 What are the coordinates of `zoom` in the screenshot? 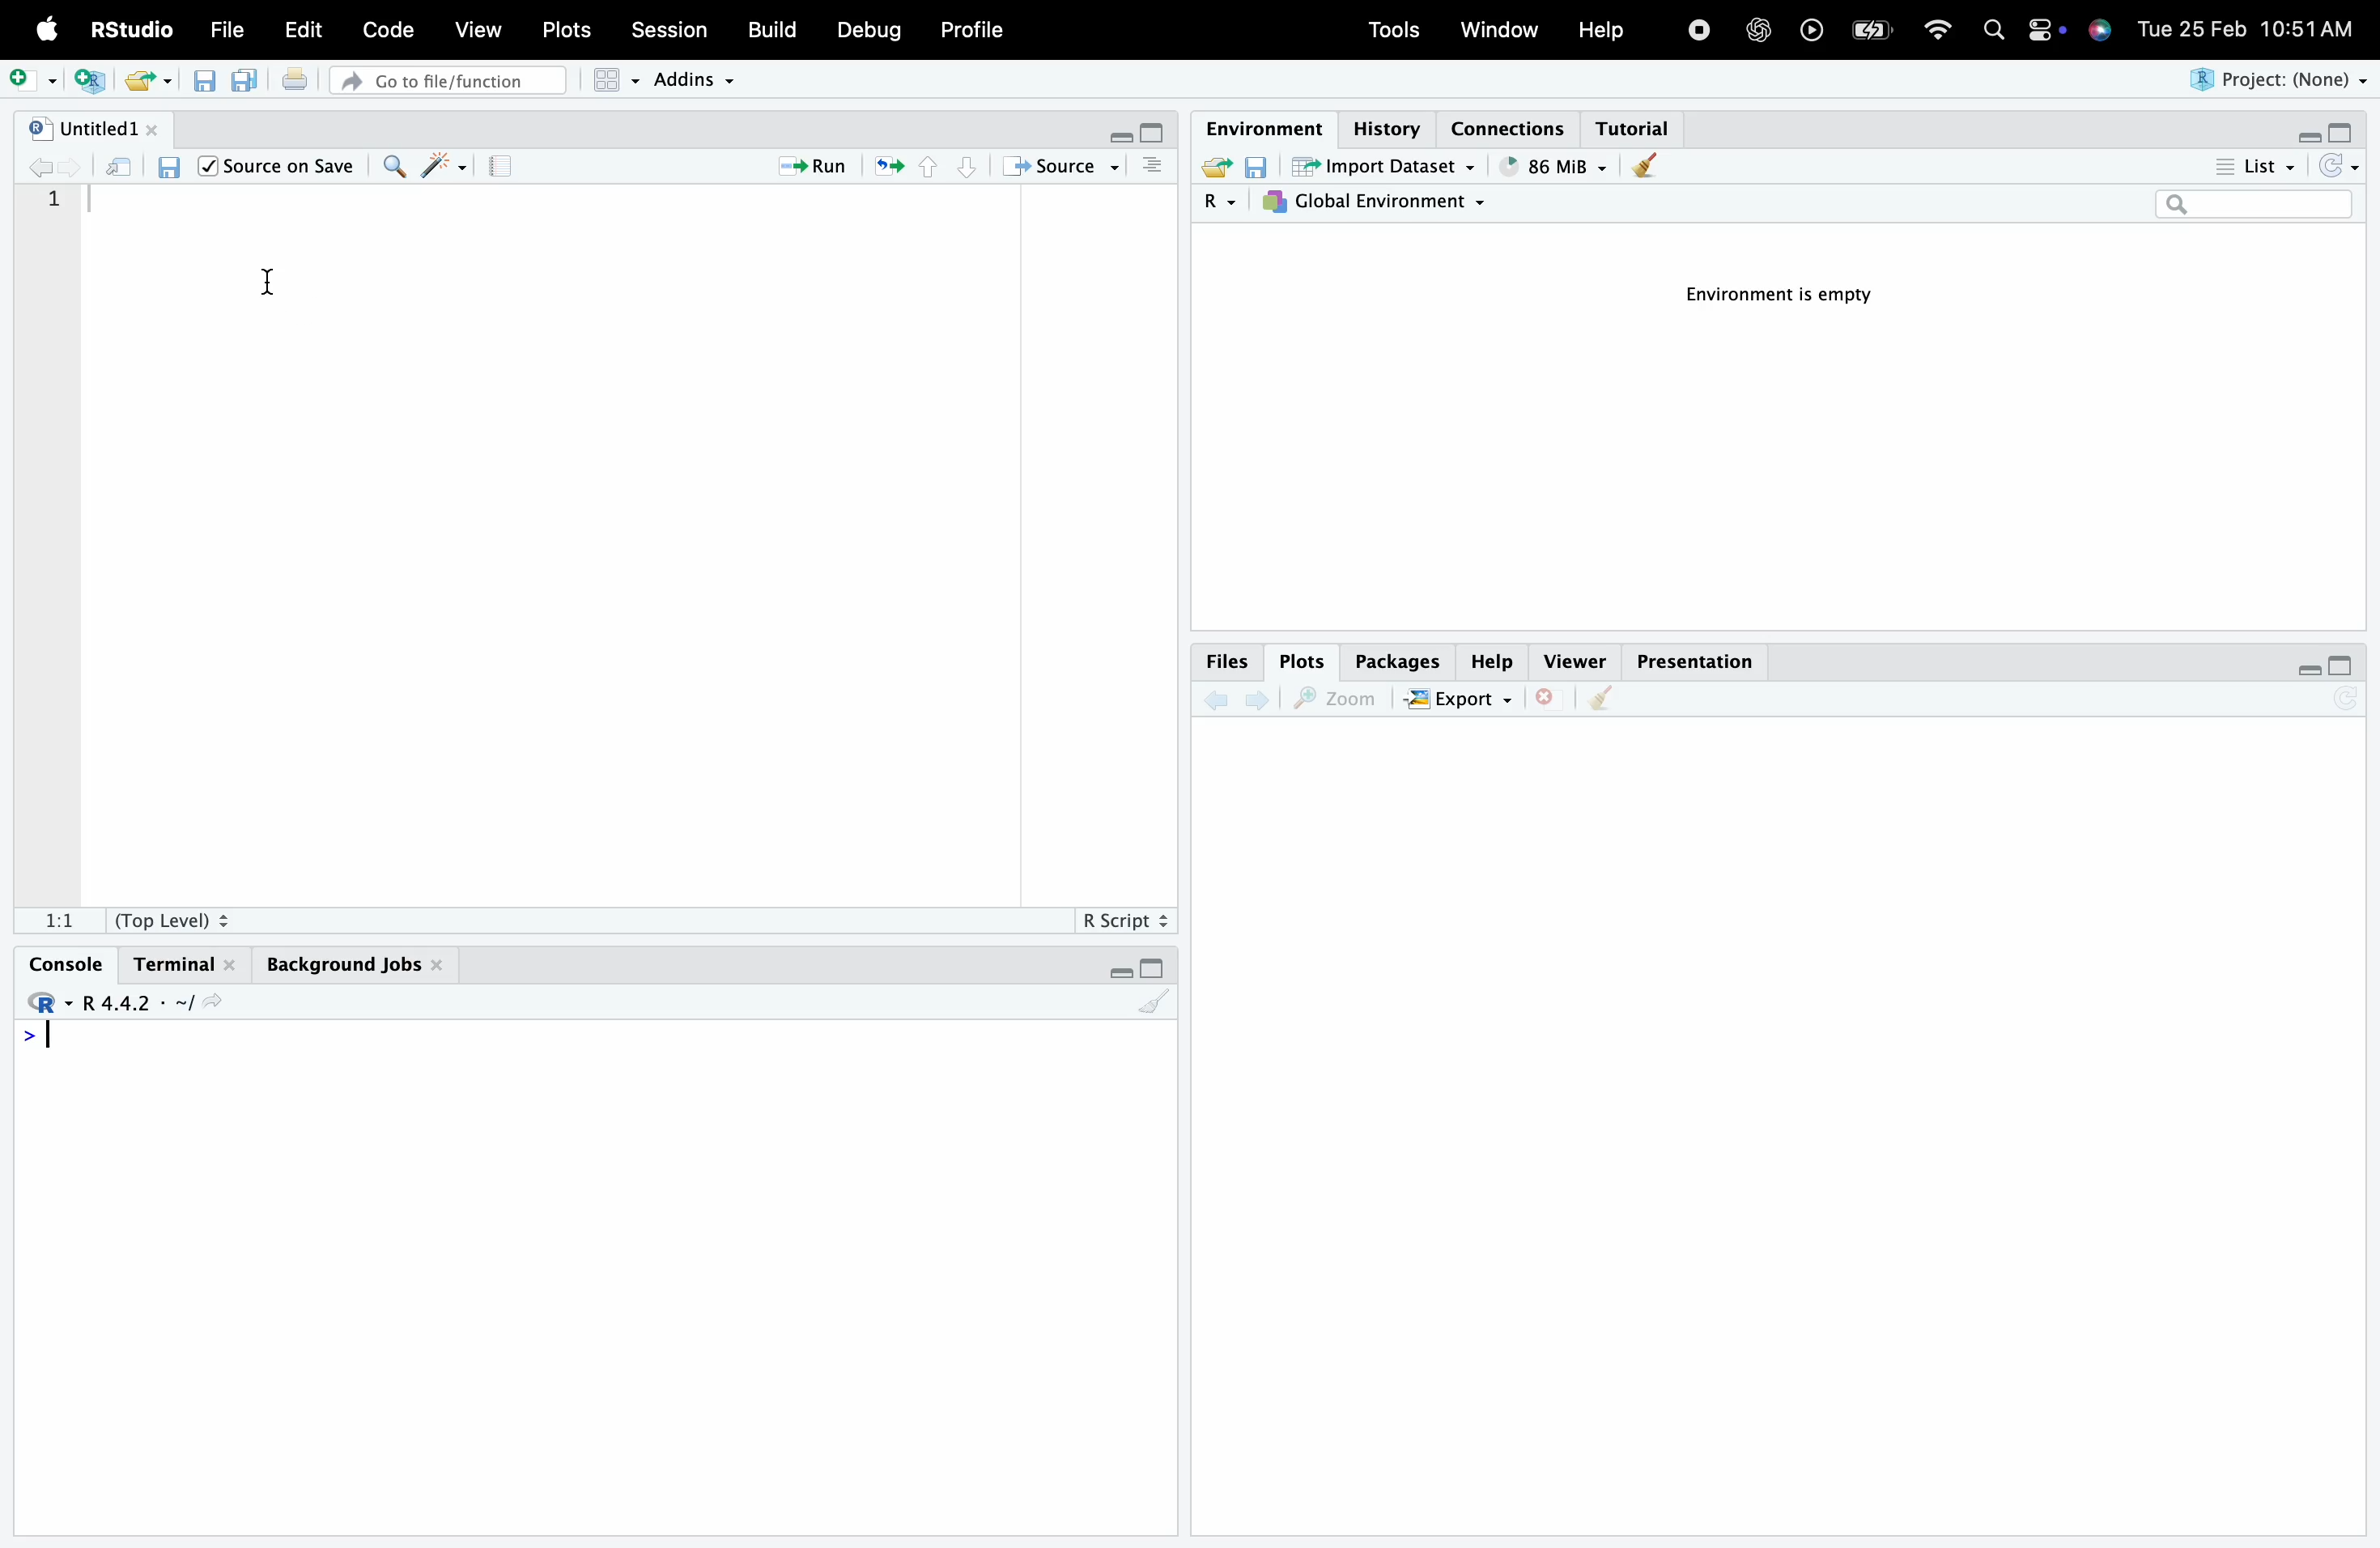 It's located at (1338, 700).